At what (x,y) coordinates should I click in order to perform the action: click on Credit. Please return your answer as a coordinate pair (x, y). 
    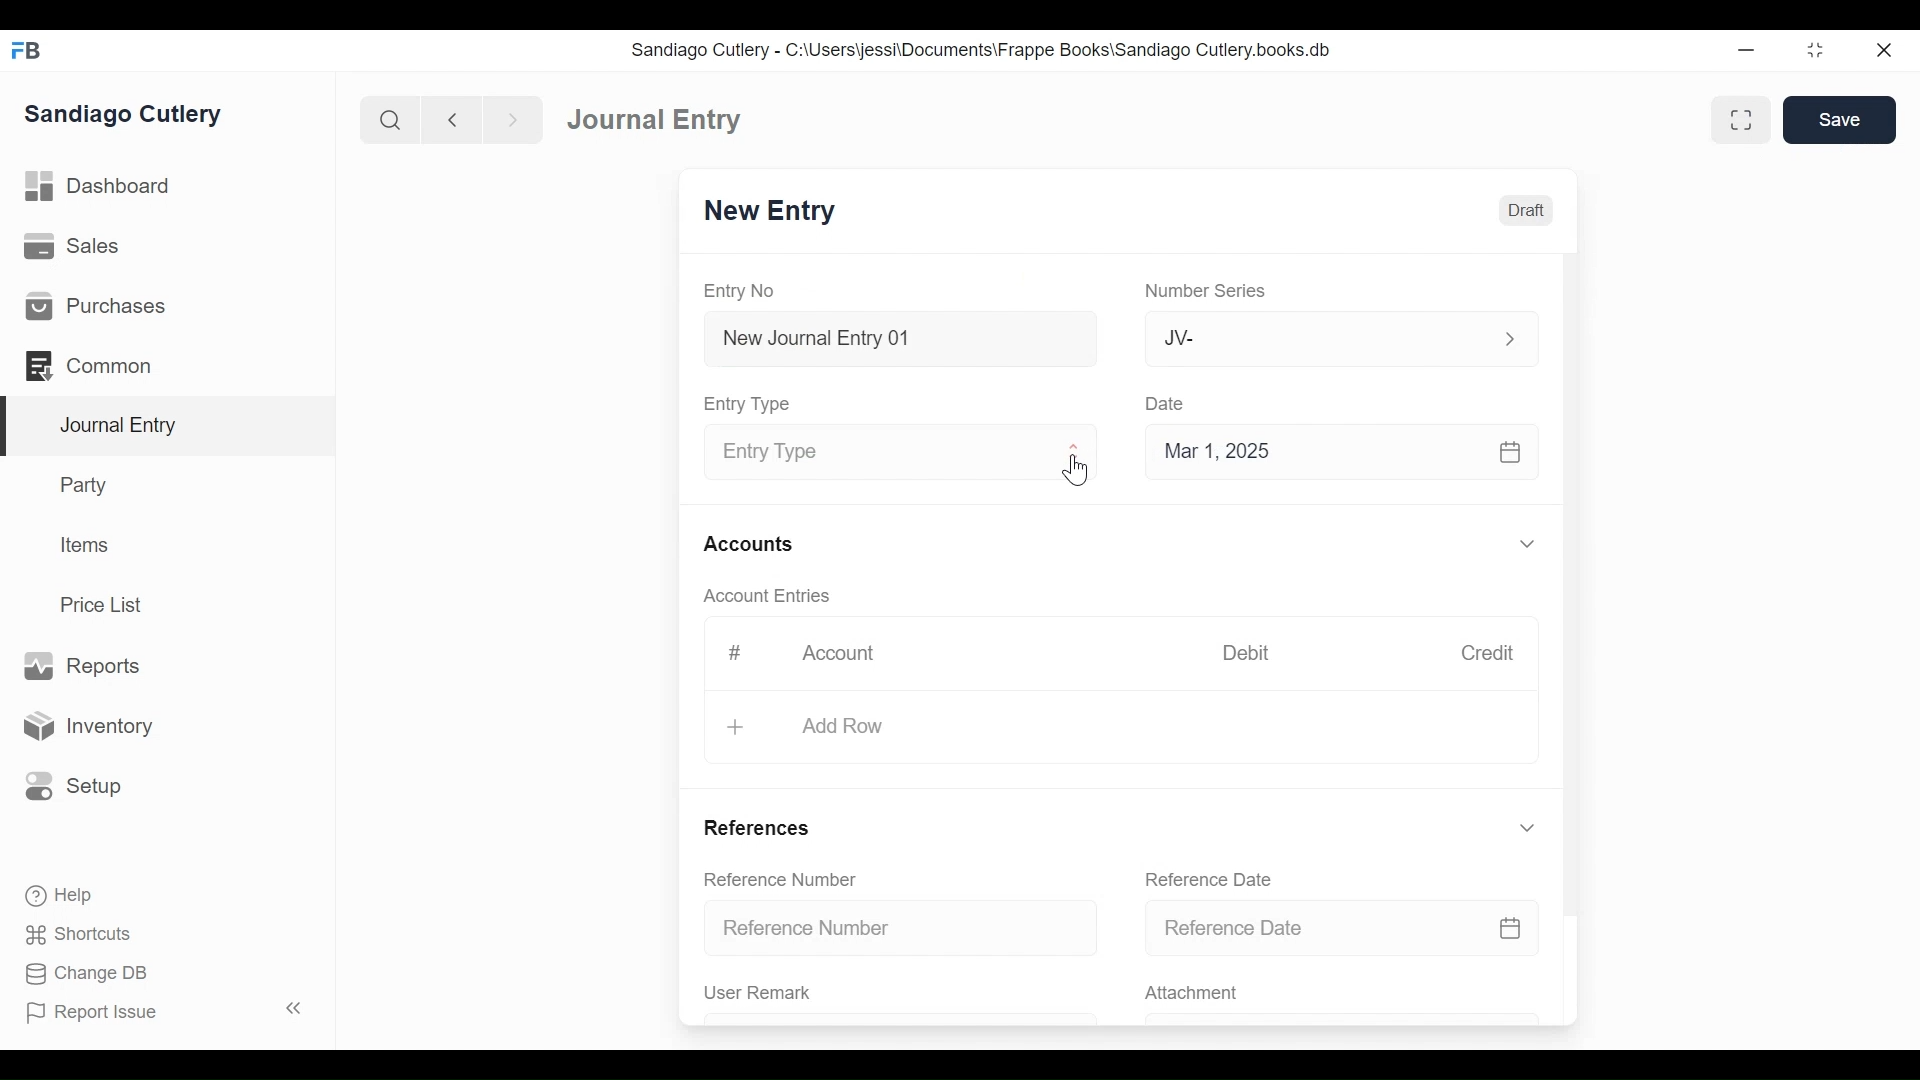
    Looking at the image, I should click on (1488, 653).